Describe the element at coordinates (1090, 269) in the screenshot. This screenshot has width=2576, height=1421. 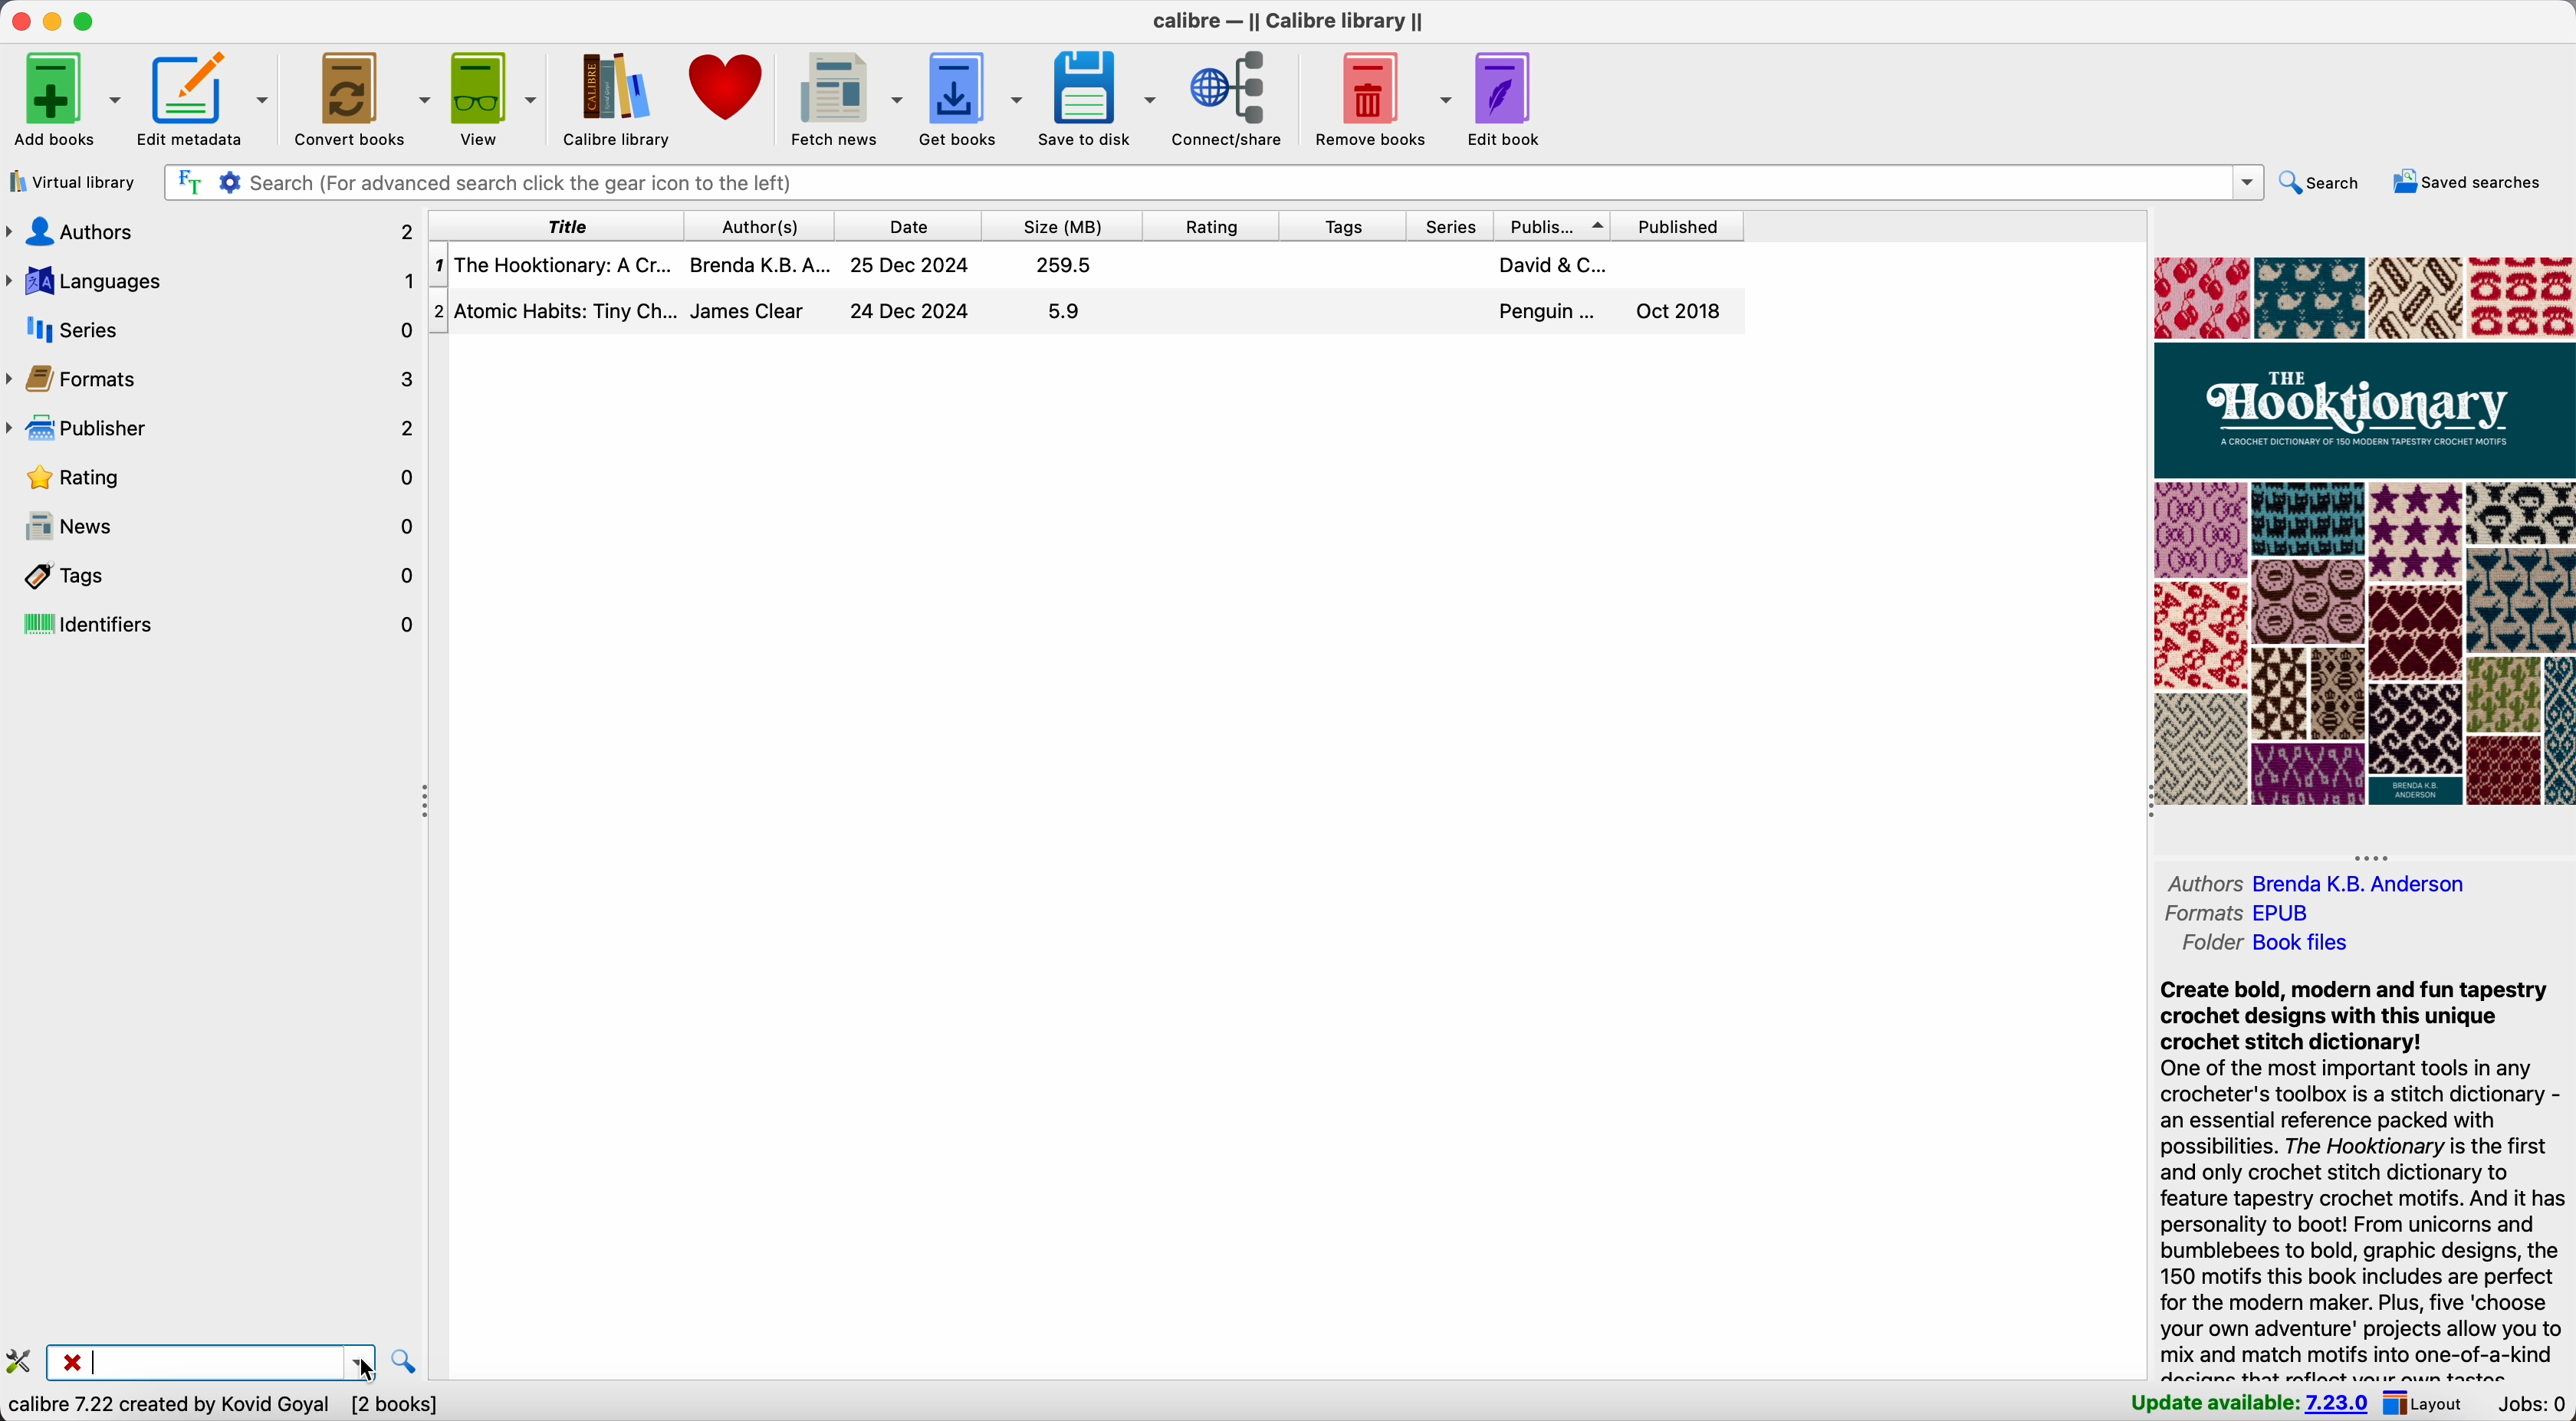
I see `first book` at that location.